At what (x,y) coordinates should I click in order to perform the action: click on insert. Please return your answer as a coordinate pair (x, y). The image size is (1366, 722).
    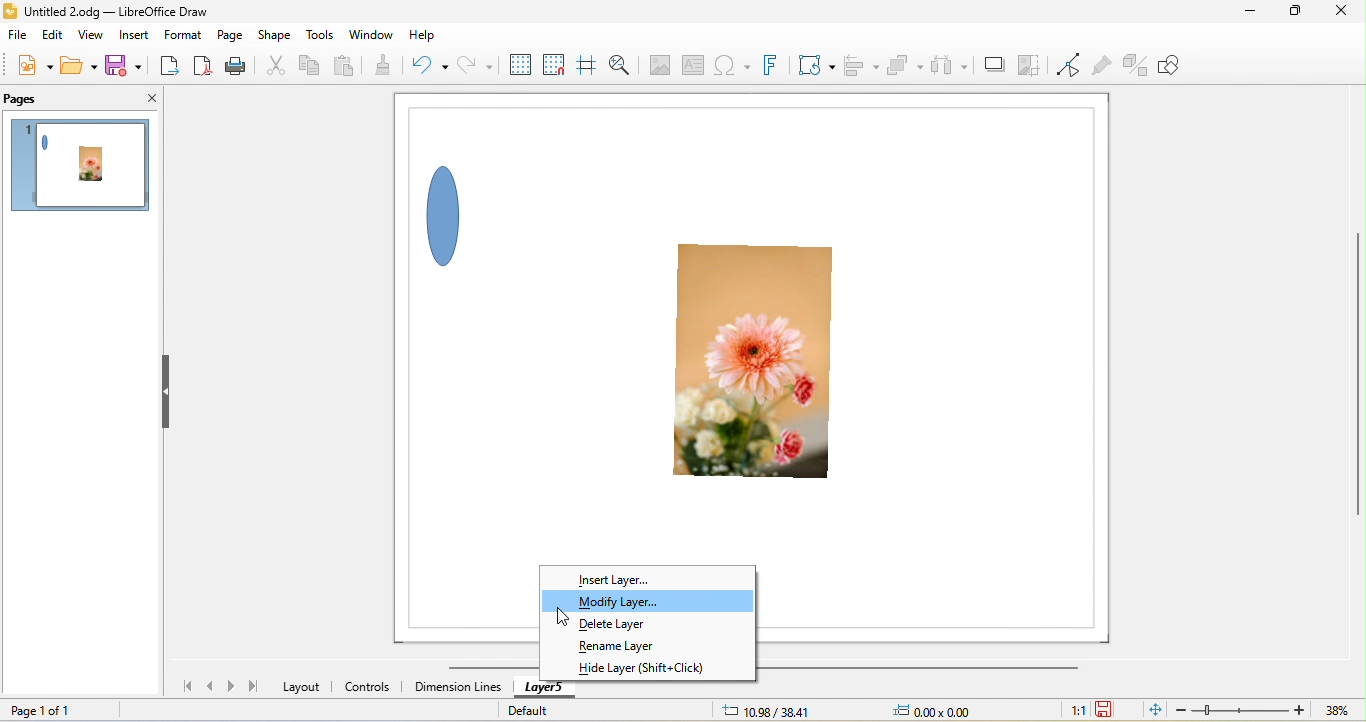
    Looking at the image, I should click on (133, 34).